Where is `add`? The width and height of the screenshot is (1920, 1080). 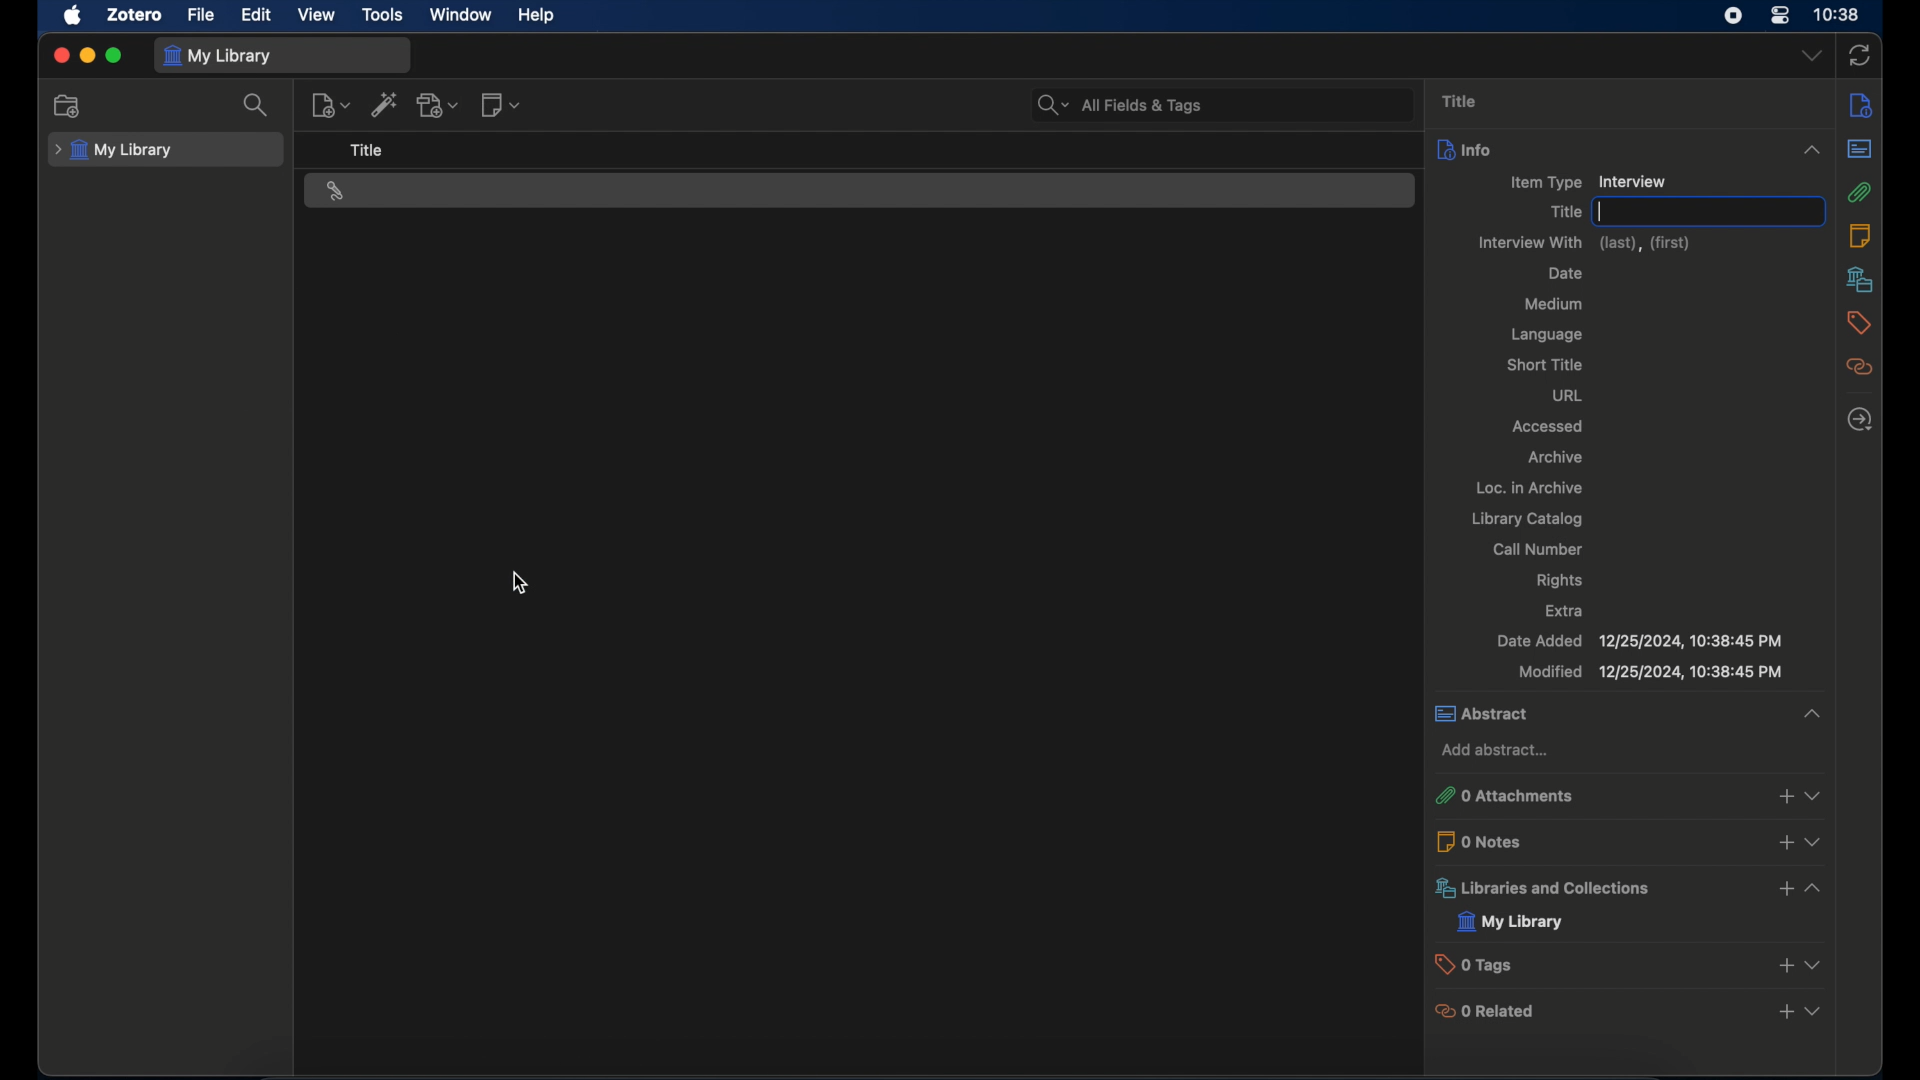
add is located at coordinates (1787, 1011).